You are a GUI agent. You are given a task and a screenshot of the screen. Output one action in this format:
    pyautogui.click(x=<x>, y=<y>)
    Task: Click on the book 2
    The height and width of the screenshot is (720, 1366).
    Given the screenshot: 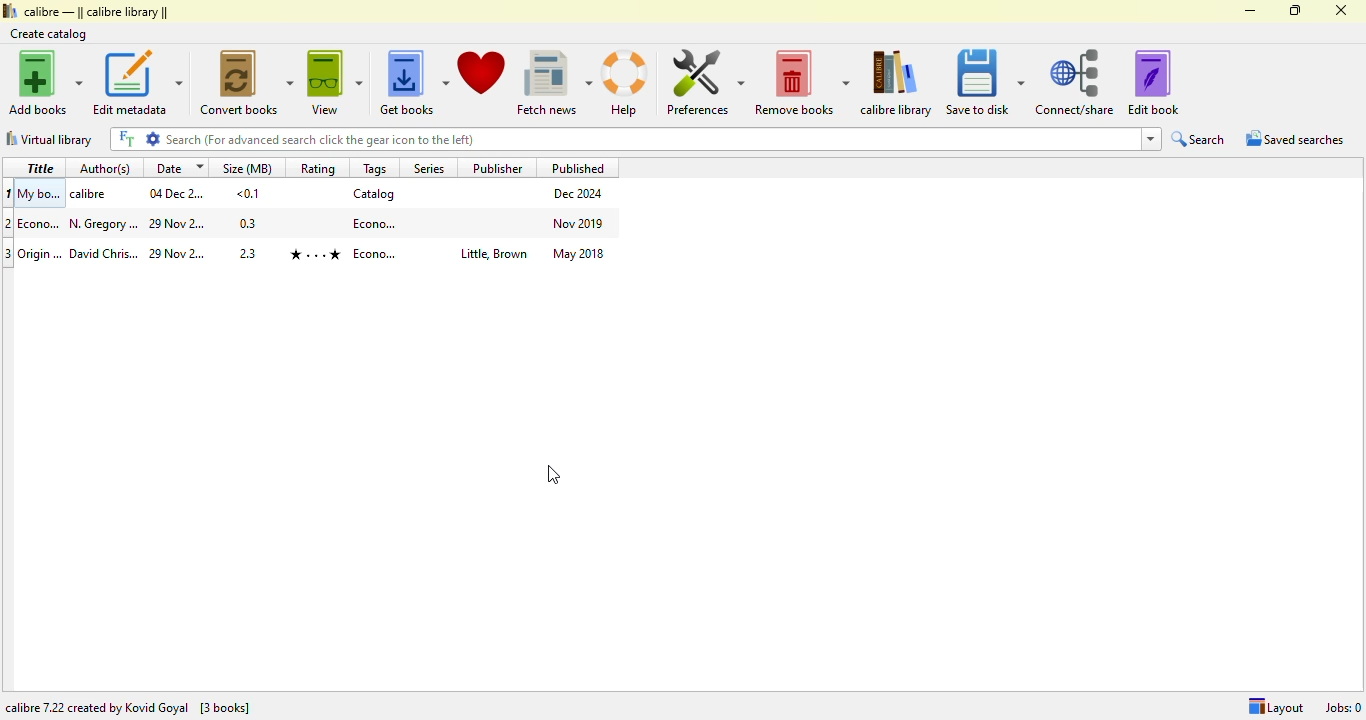 What is the action you would take?
    pyautogui.click(x=314, y=252)
    